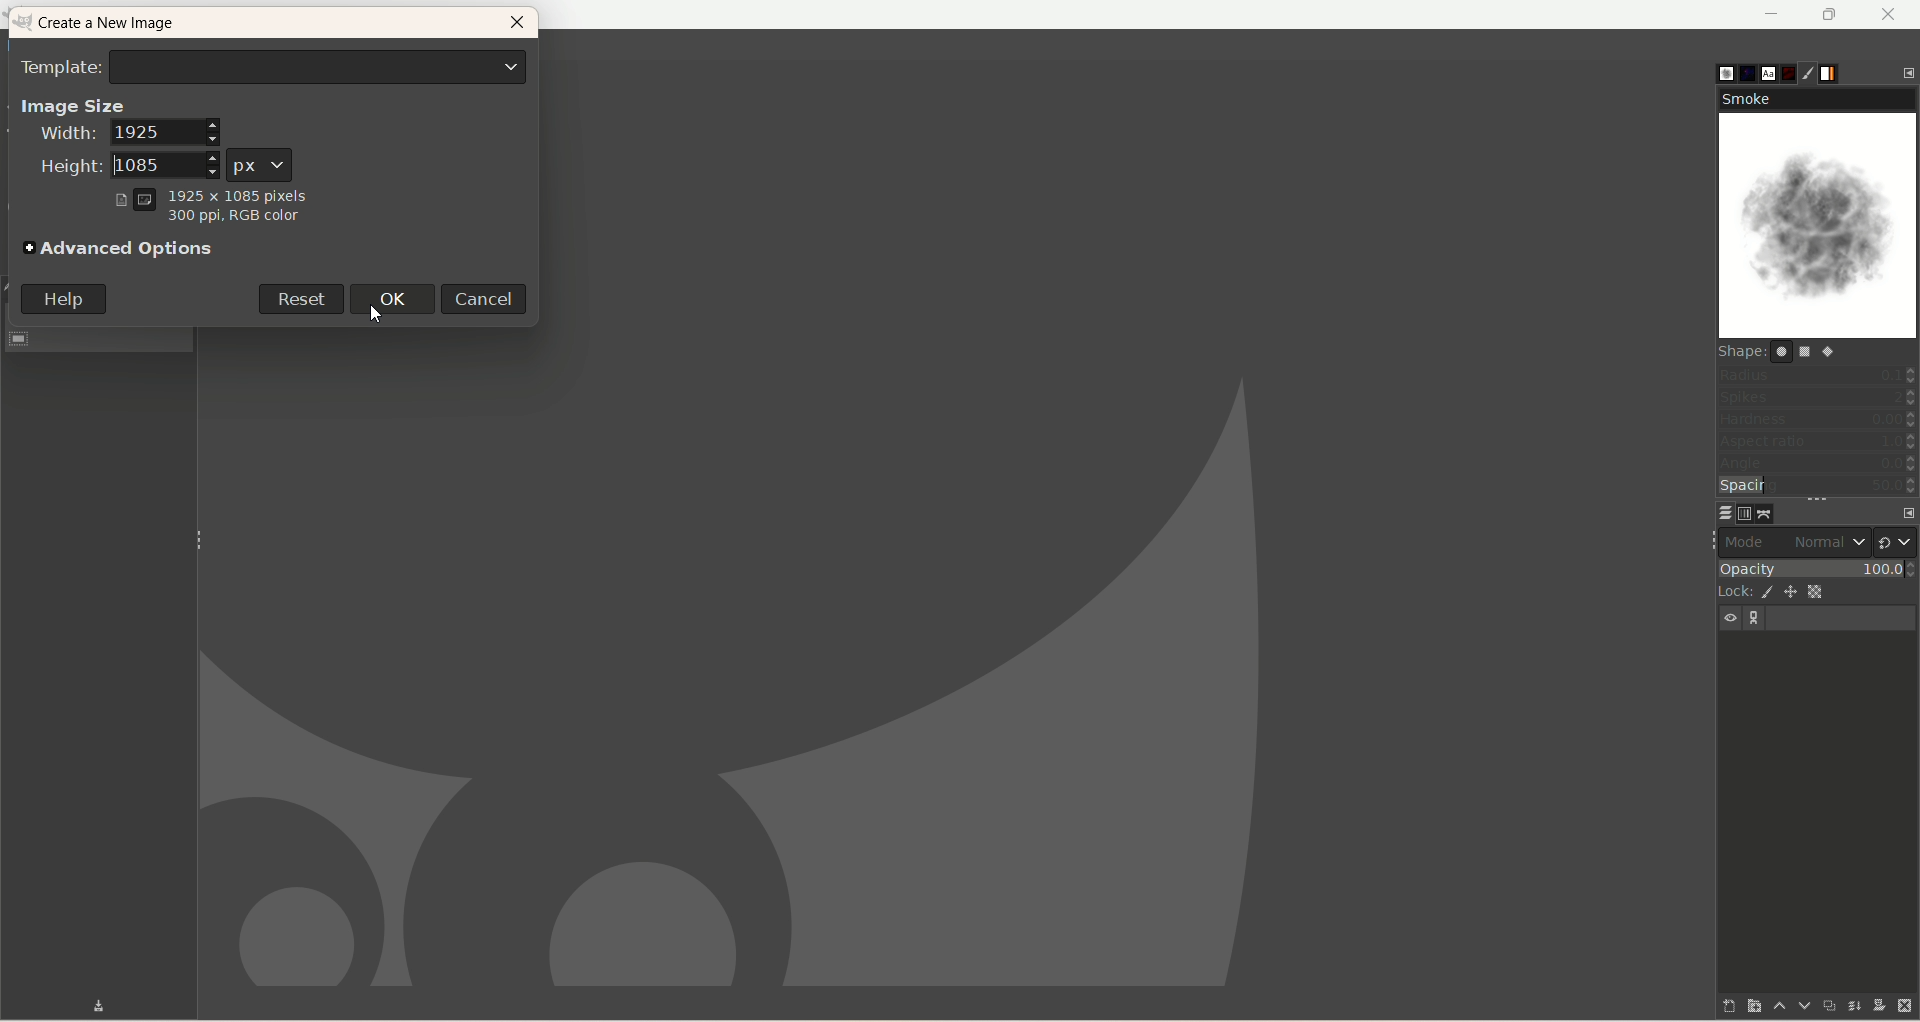 The height and width of the screenshot is (1022, 1920). What do you see at coordinates (1817, 422) in the screenshot?
I see `hardness` at bounding box center [1817, 422].